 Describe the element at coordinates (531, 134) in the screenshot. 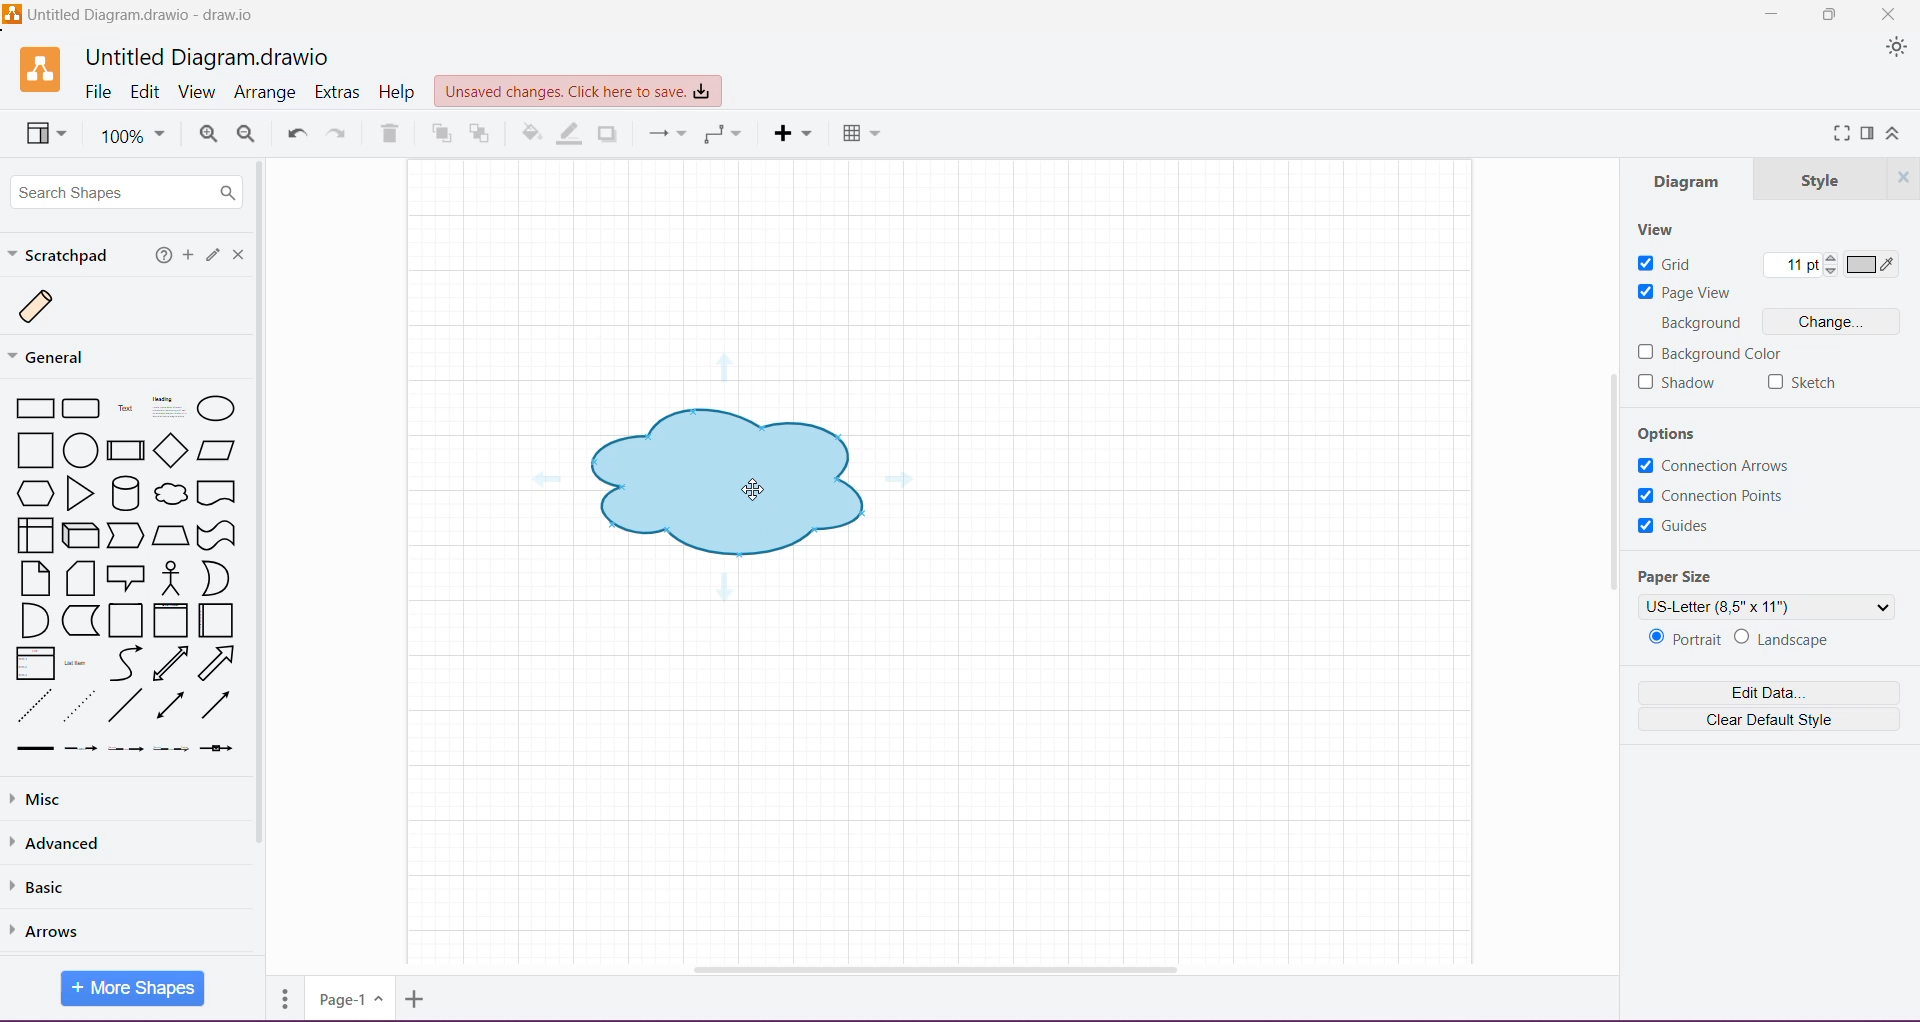

I see `Fill Color` at that location.